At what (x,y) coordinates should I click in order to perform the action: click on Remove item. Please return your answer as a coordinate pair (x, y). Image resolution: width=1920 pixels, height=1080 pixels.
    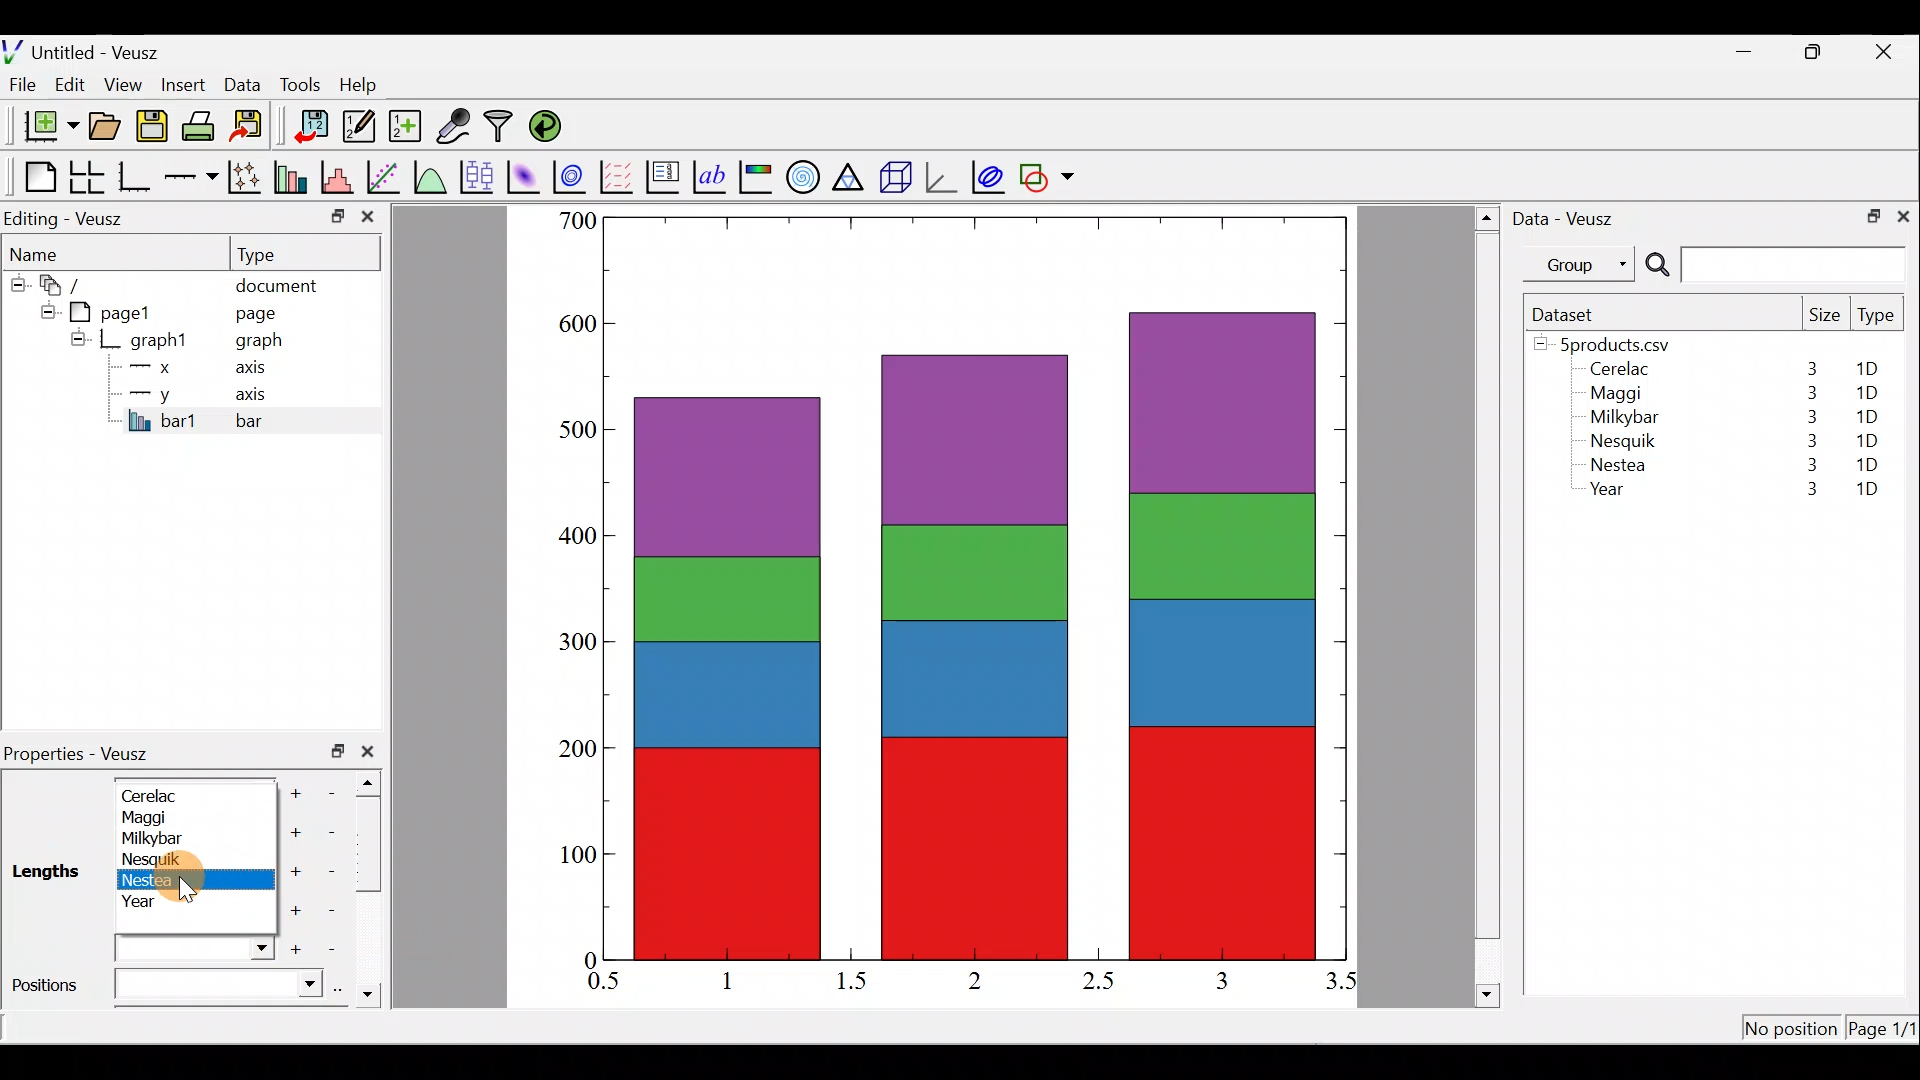
    Looking at the image, I should click on (338, 791).